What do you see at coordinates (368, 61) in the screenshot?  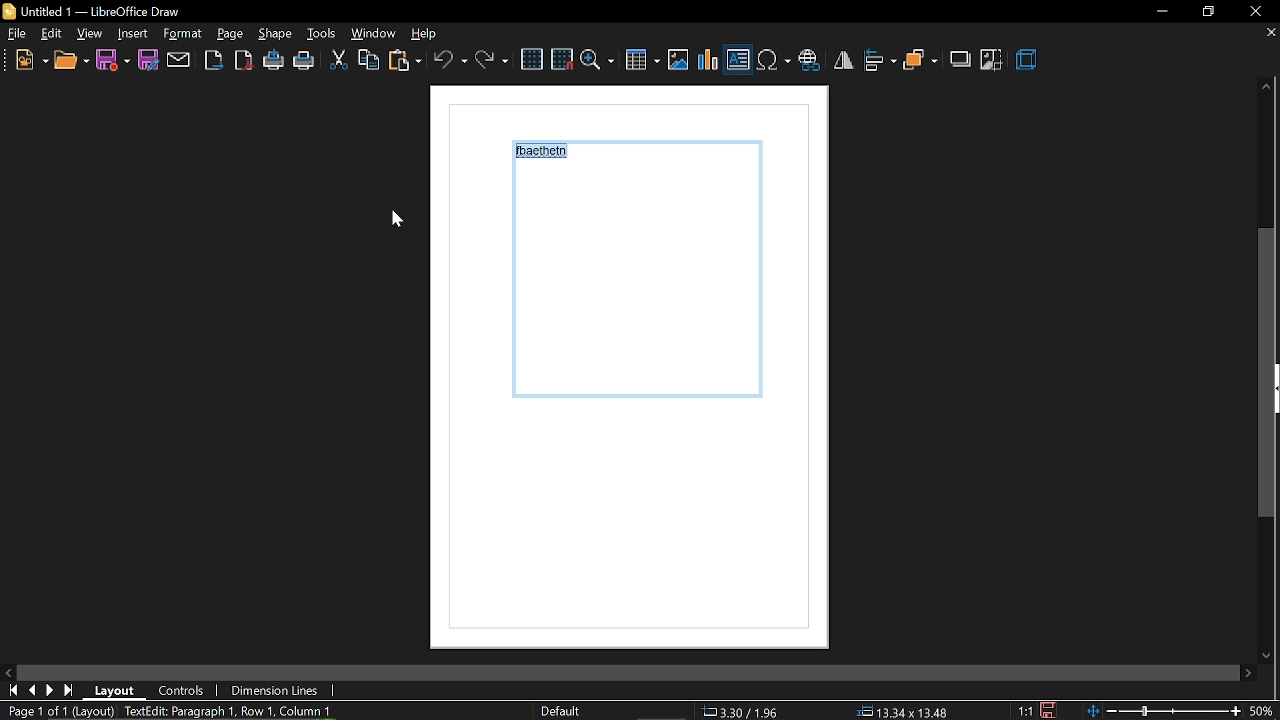 I see `copy` at bounding box center [368, 61].